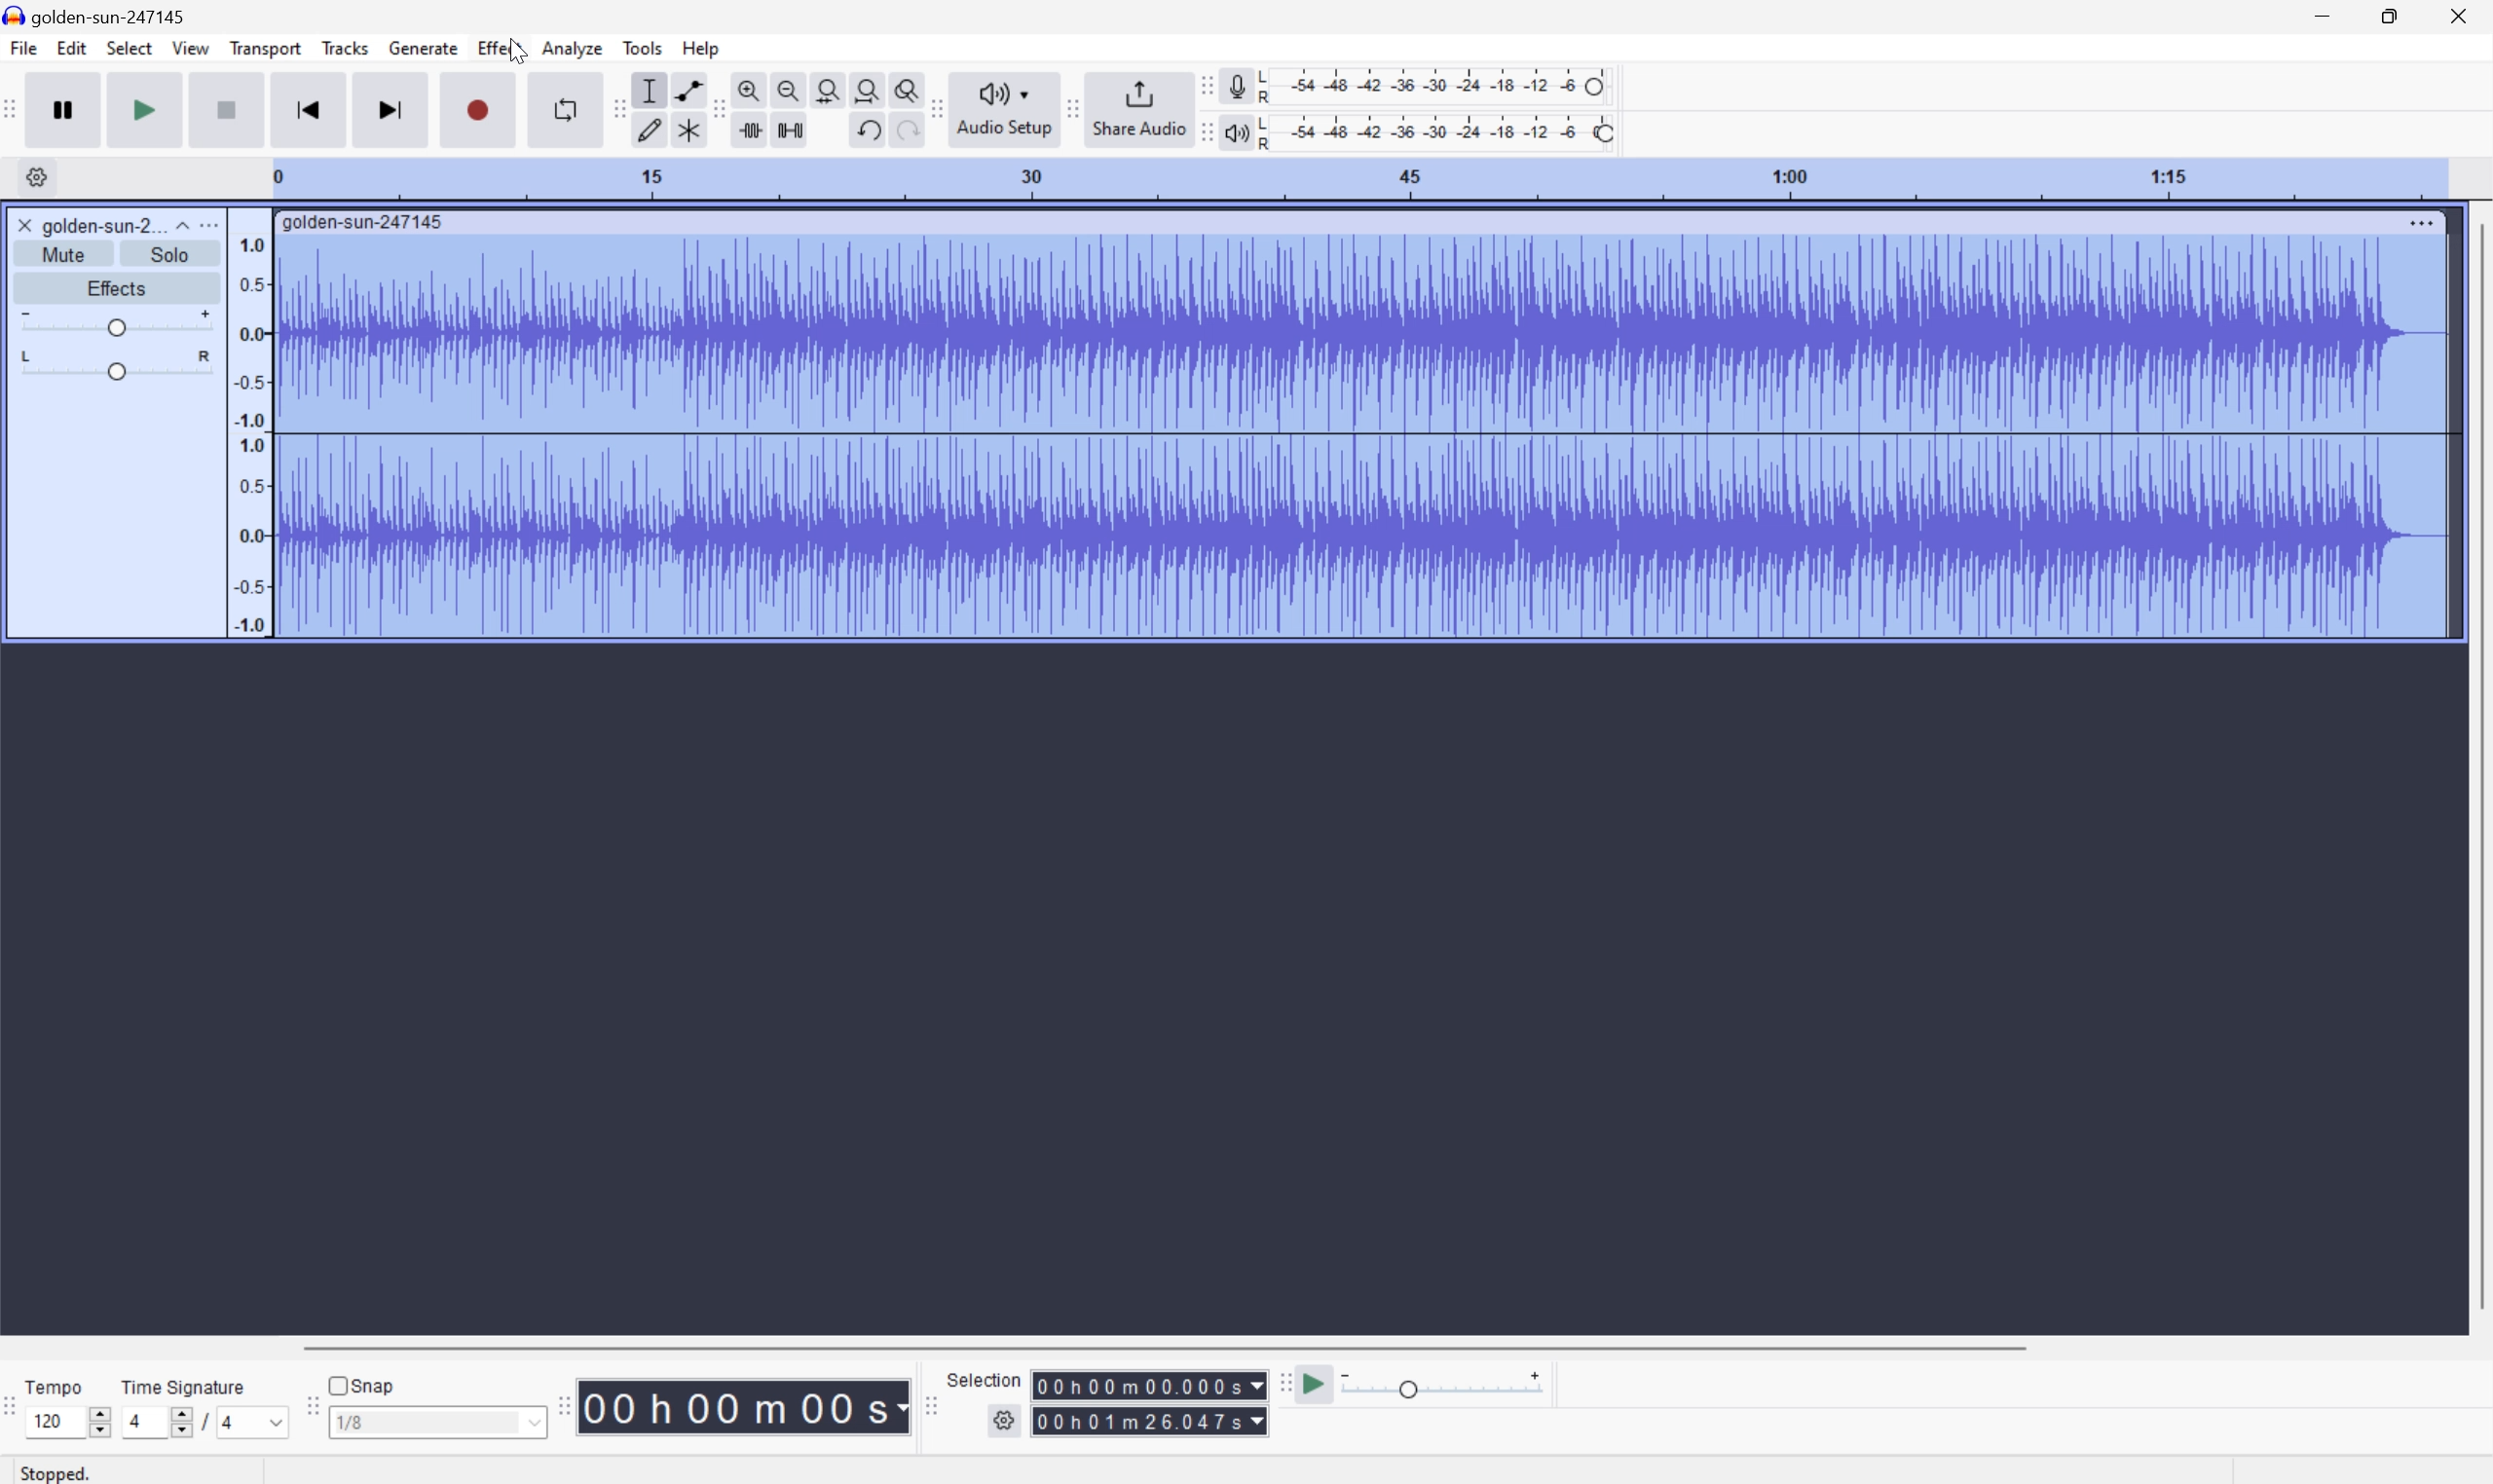 This screenshot has width=2493, height=1484. What do you see at coordinates (72, 48) in the screenshot?
I see `Edit` at bounding box center [72, 48].